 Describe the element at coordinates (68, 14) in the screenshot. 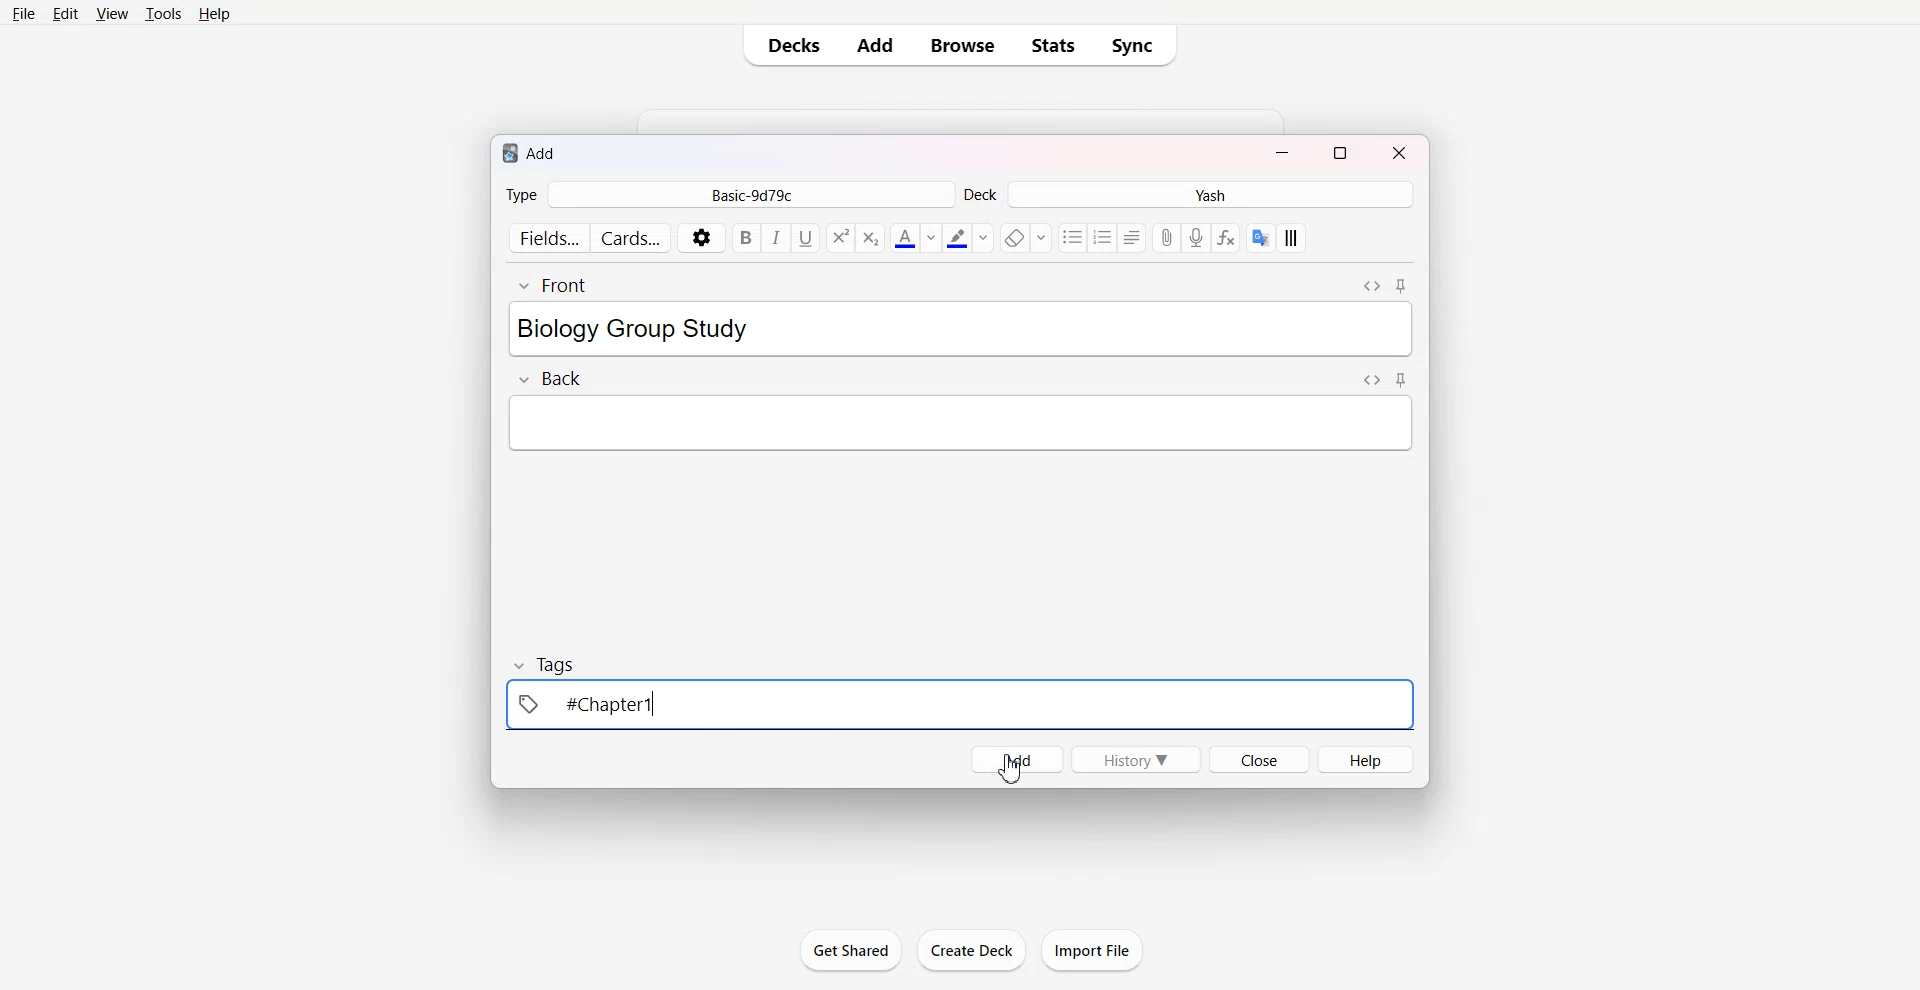

I see `Edit` at that location.